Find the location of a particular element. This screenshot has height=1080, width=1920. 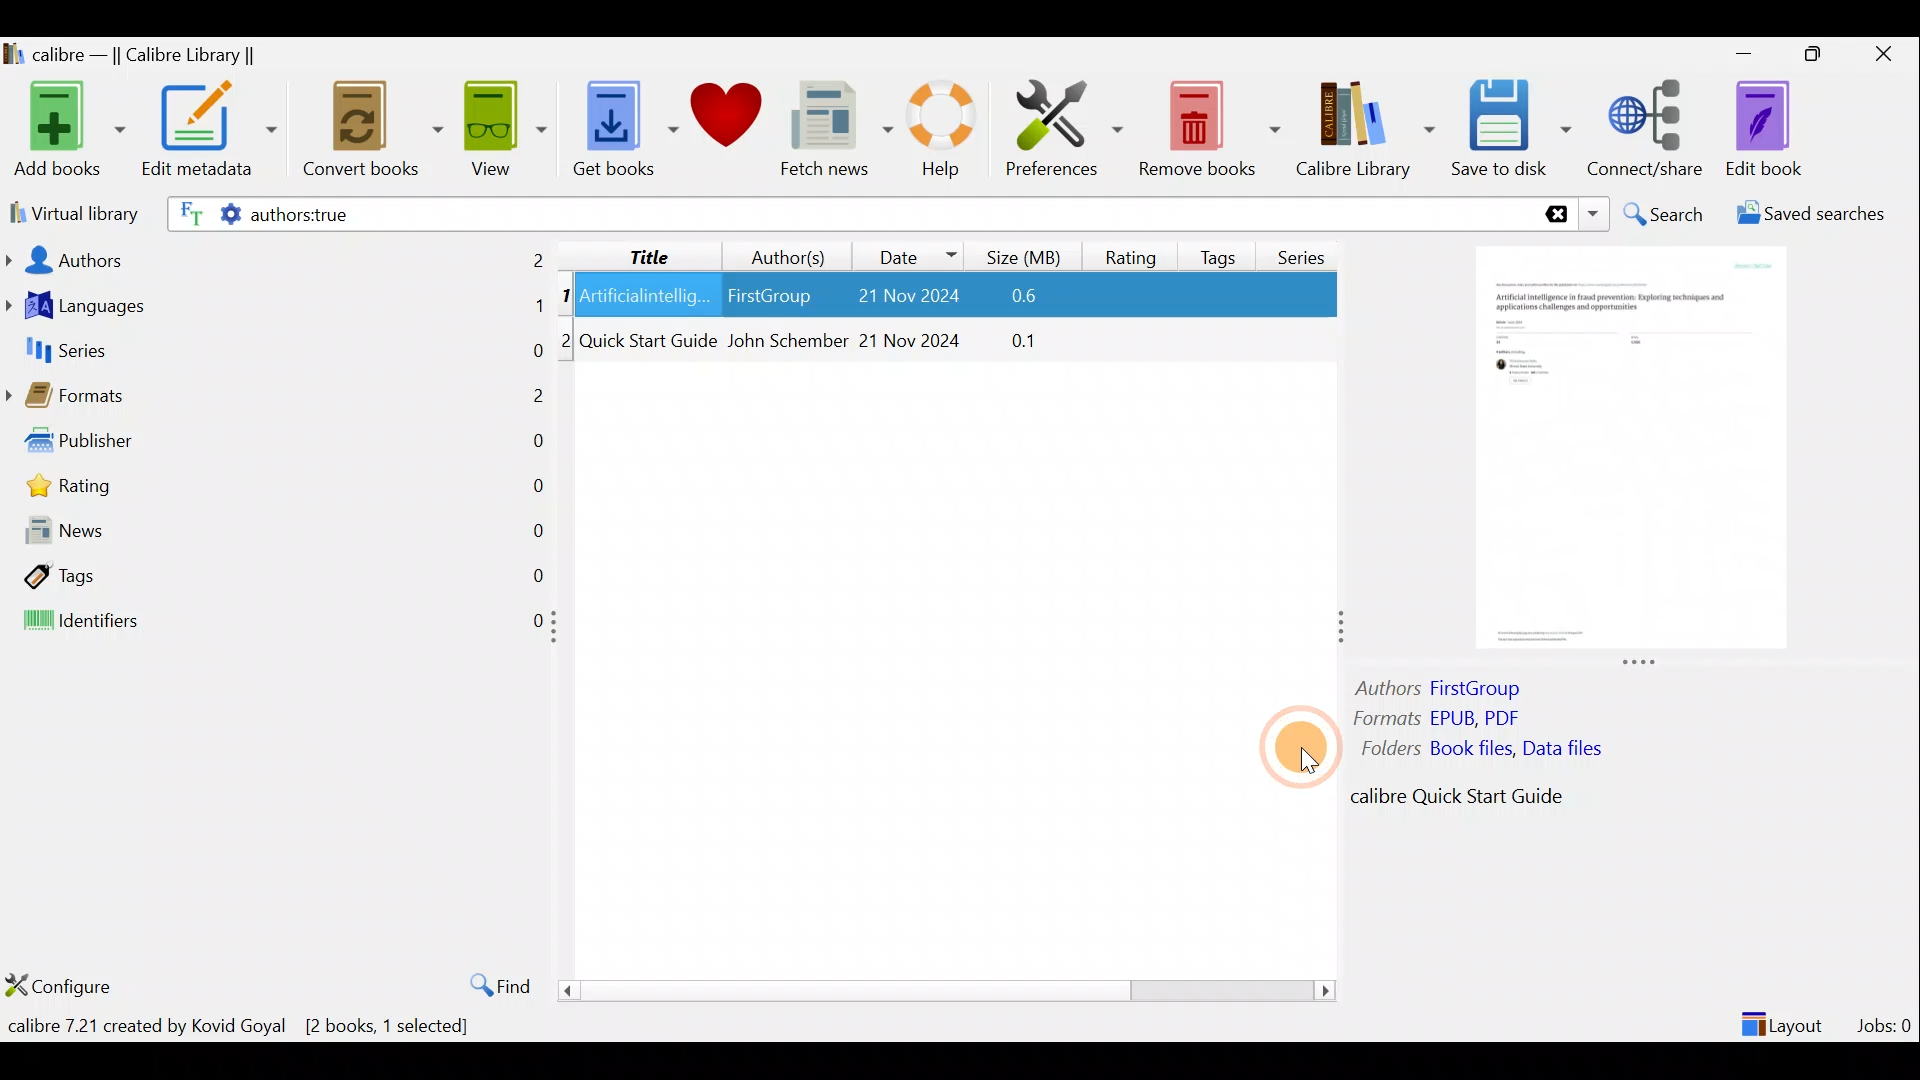

Languages is located at coordinates (276, 308).